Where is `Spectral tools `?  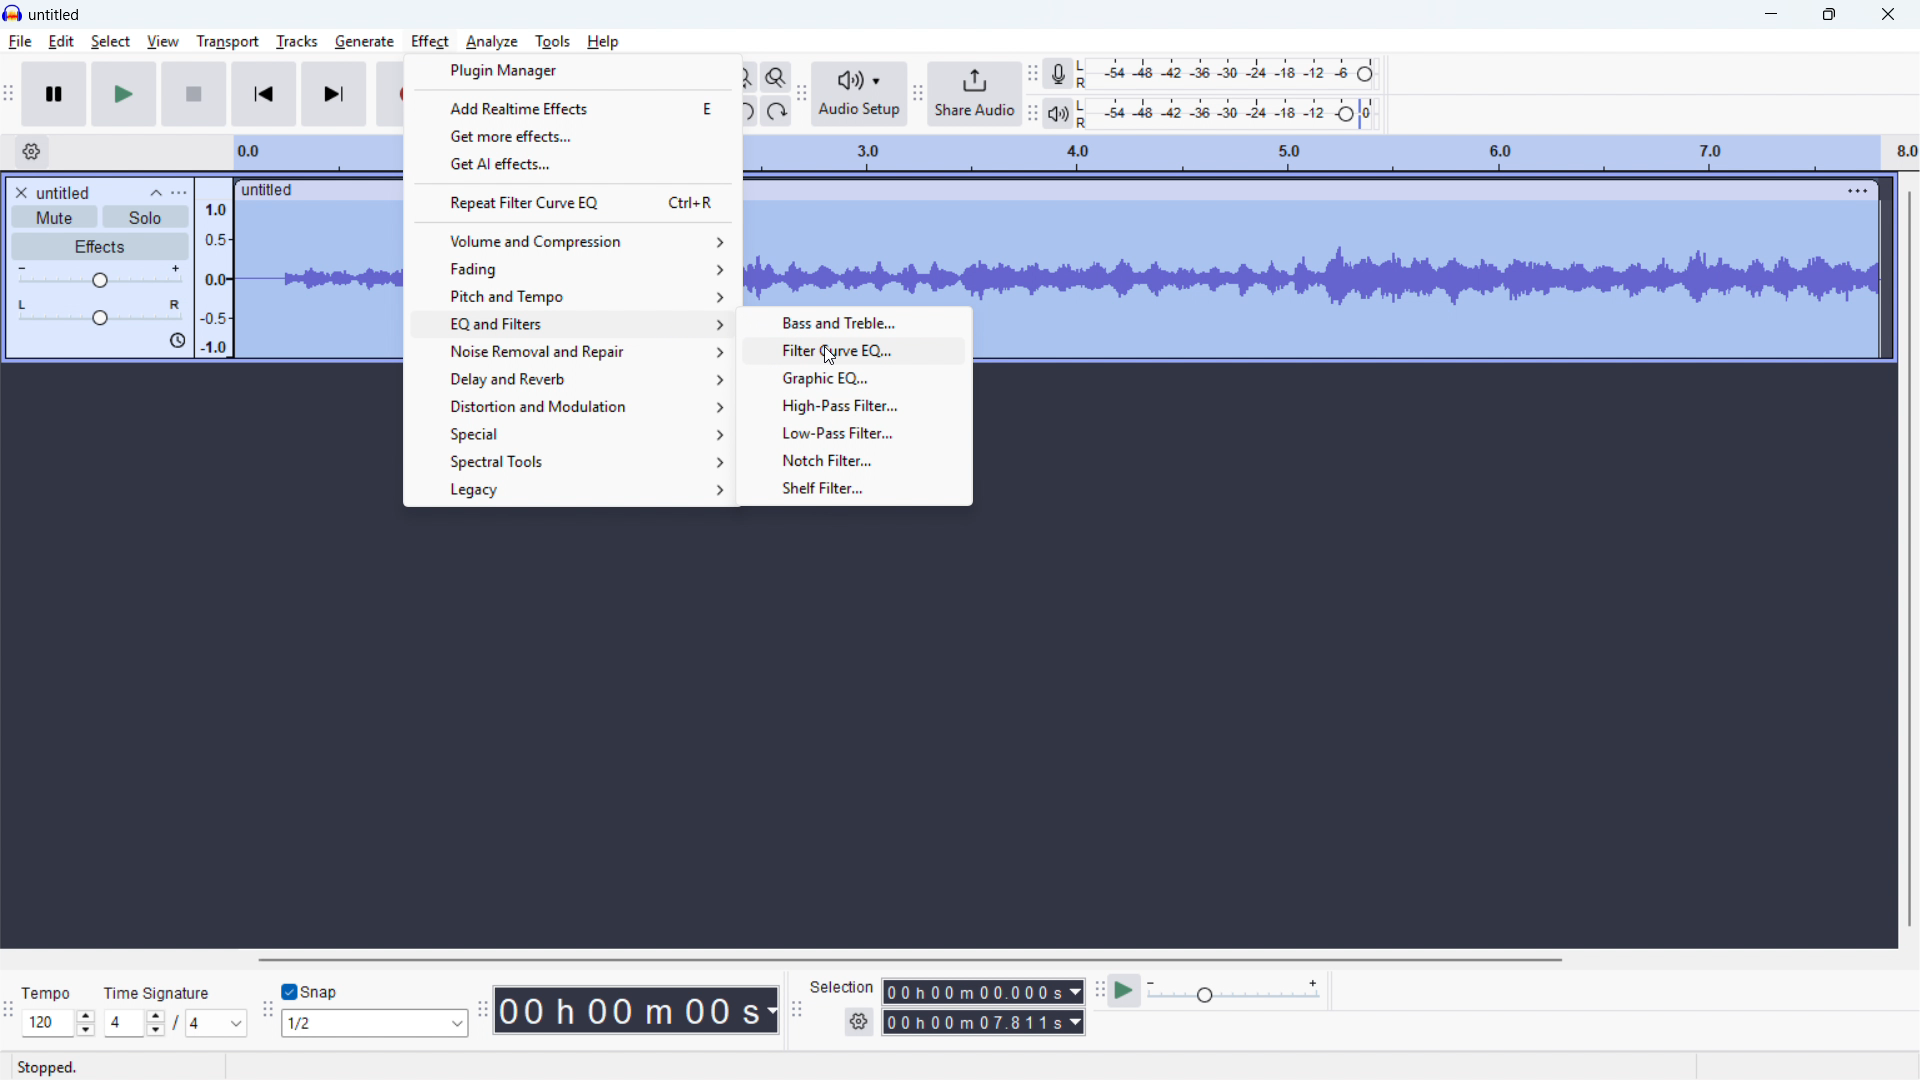
Spectral tools  is located at coordinates (569, 461).